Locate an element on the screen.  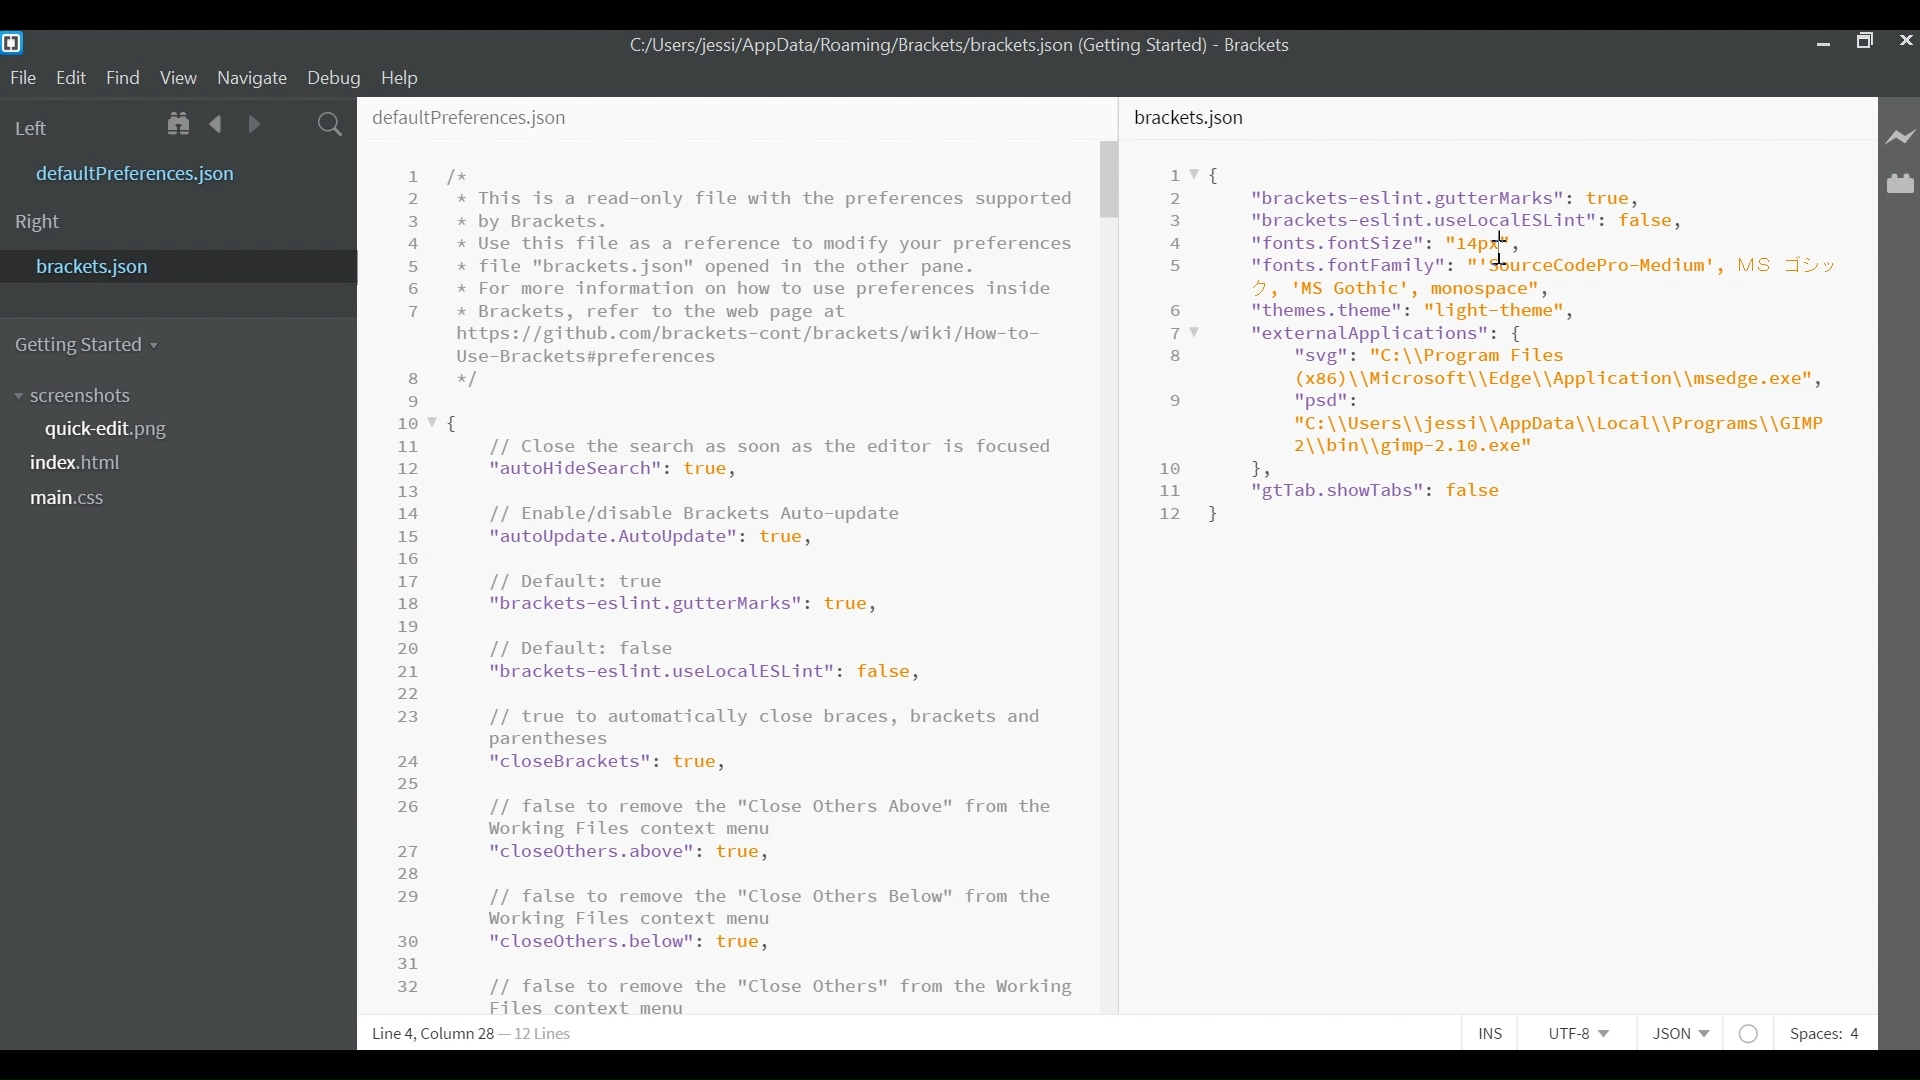
Find in files is located at coordinates (330, 124).